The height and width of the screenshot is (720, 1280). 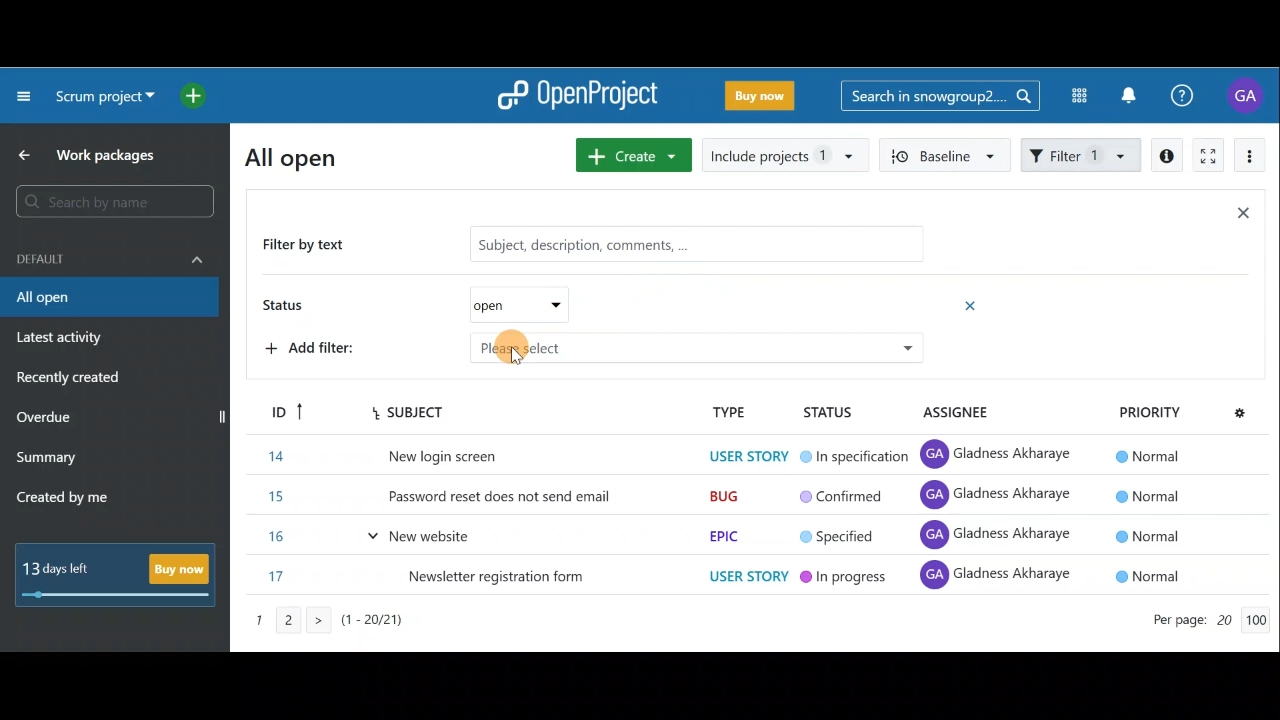 What do you see at coordinates (1168, 156) in the screenshot?
I see `Open details view` at bounding box center [1168, 156].